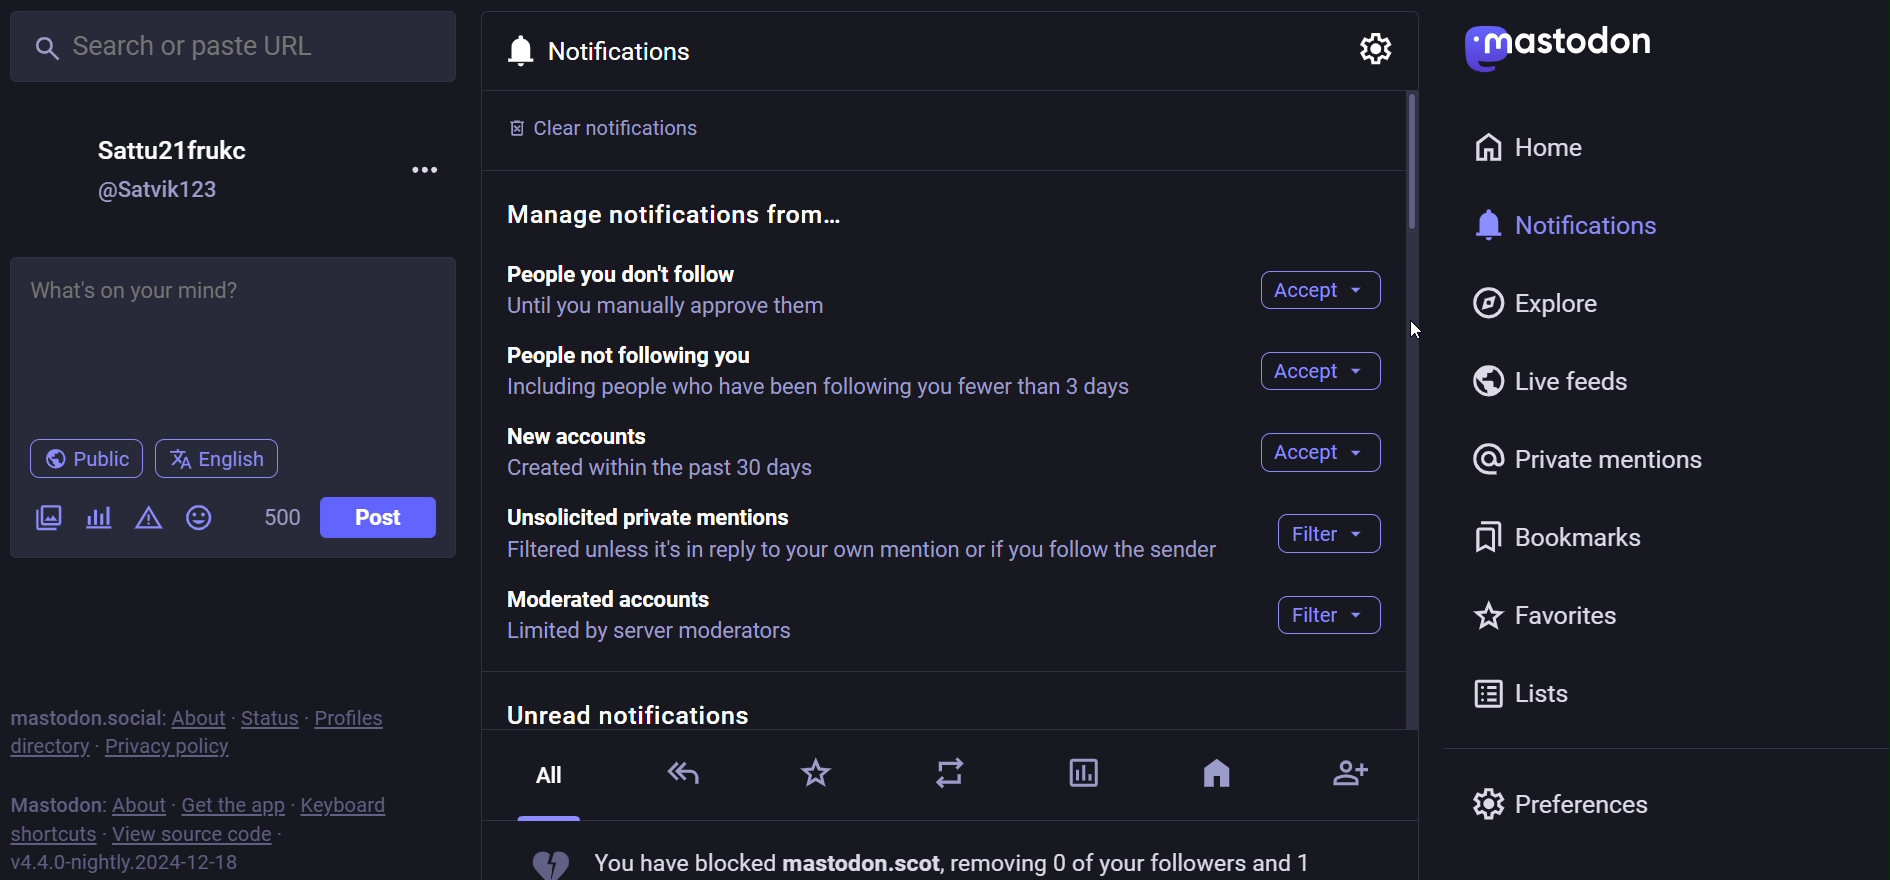 This screenshot has height=880, width=1890. What do you see at coordinates (1563, 809) in the screenshot?
I see `preferences` at bounding box center [1563, 809].